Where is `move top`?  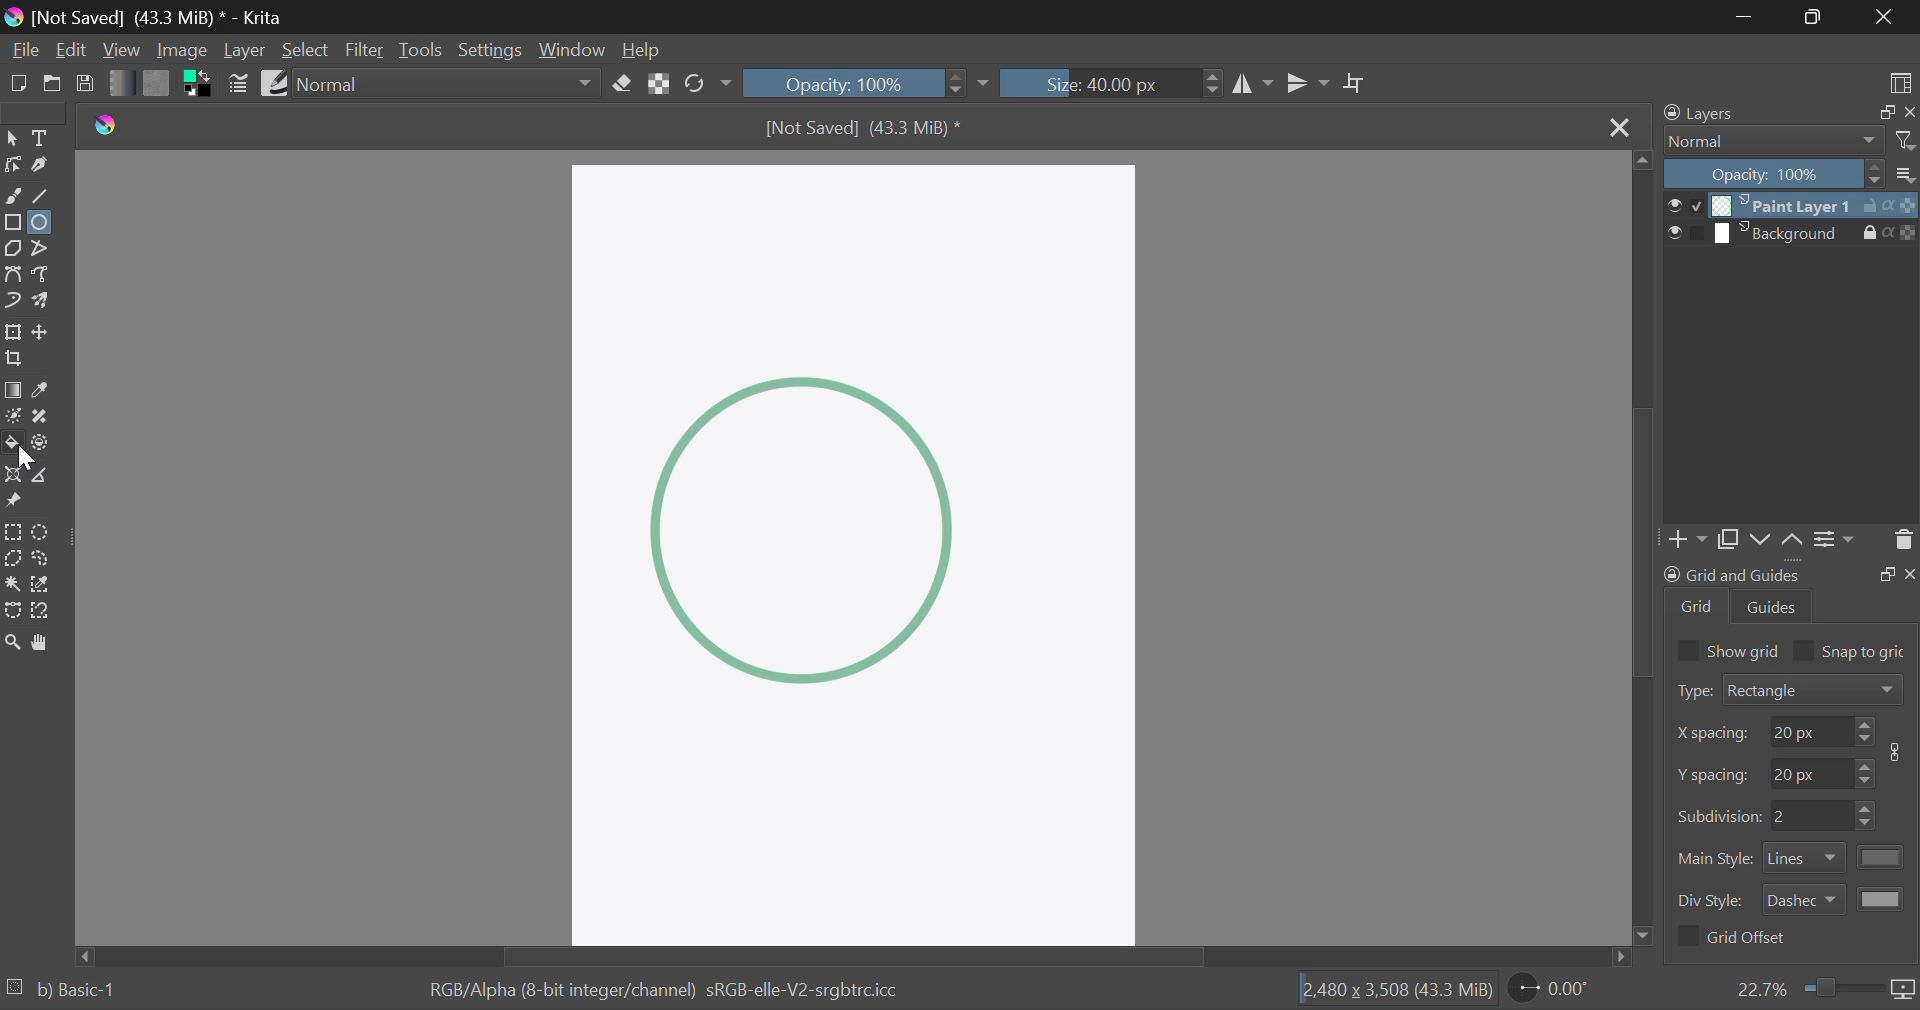 move top is located at coordinates (1646, 163).